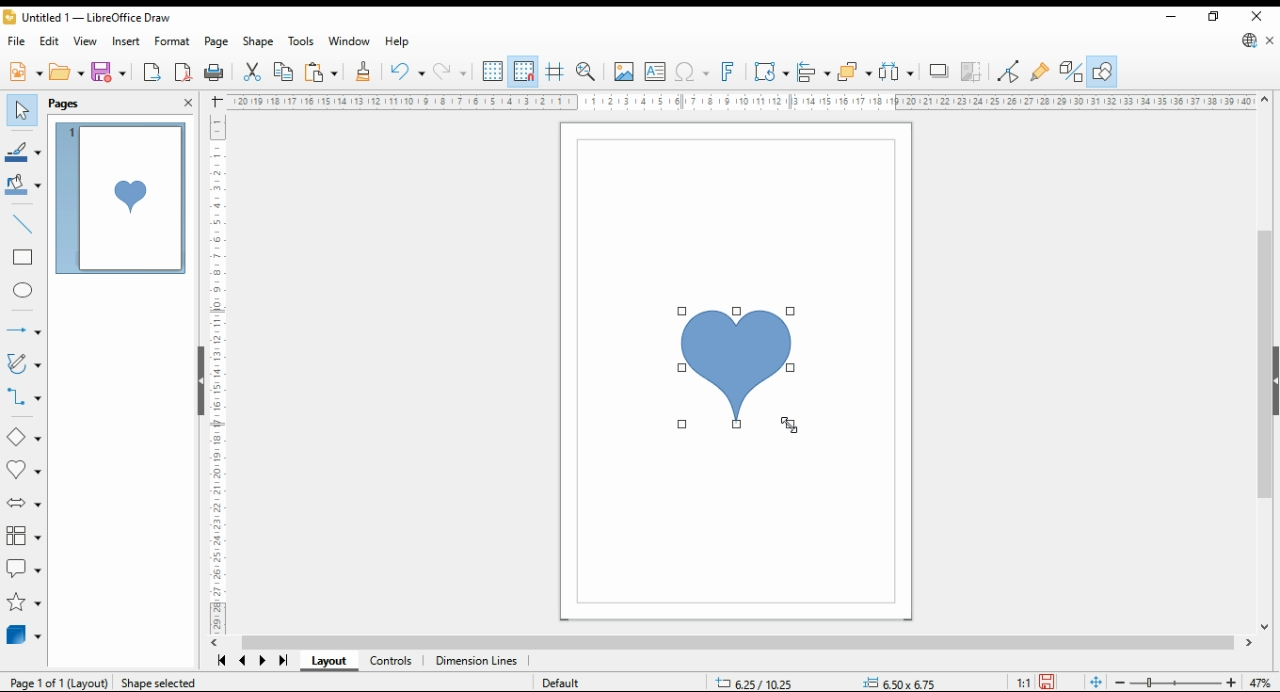 The image size is (1280, 692). I want to click on Default, so click(563, 678).